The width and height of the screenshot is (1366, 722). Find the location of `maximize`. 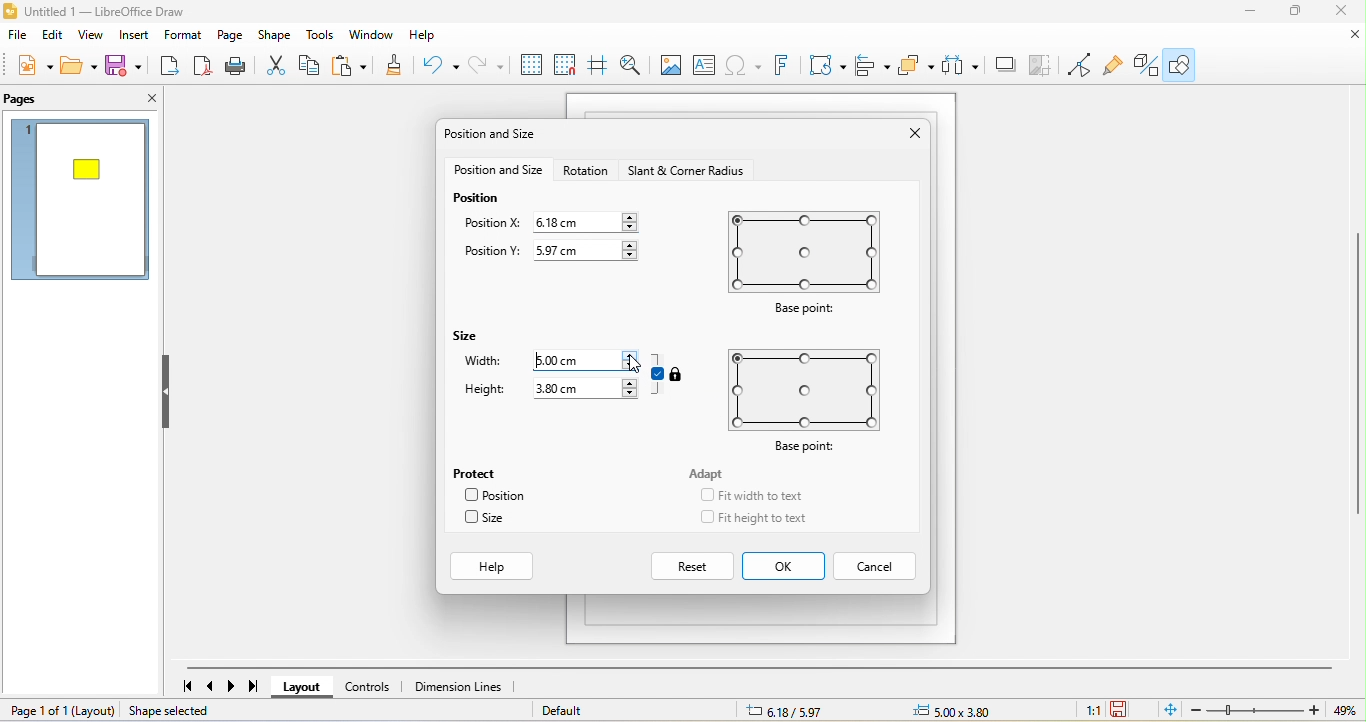

maximize is located at coordinates (1293, 13).